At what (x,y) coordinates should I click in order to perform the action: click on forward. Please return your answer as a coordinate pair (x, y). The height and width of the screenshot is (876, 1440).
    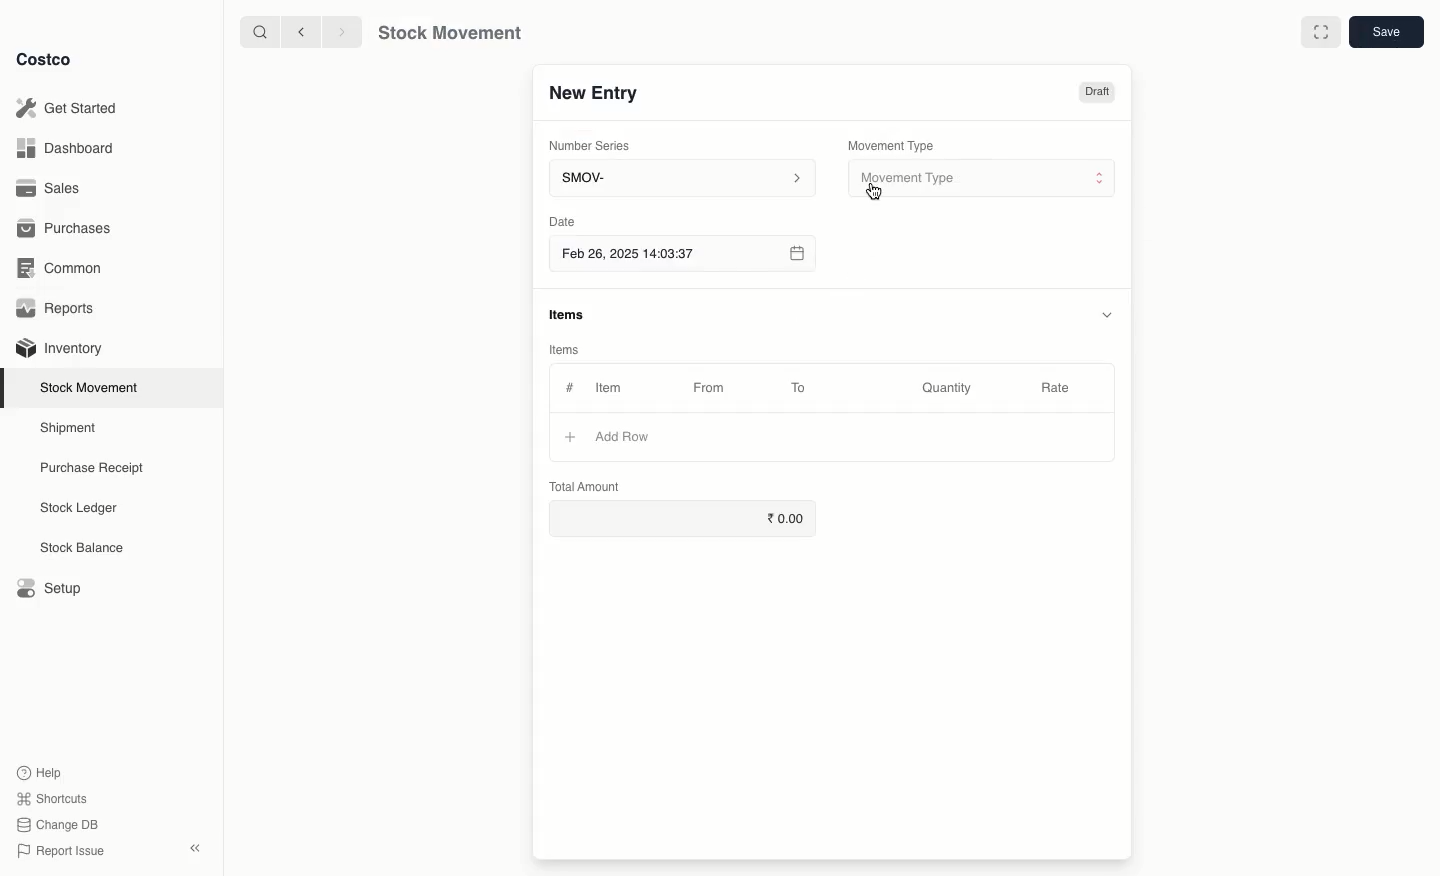
    Looking at the image, I should click on (337, 31).